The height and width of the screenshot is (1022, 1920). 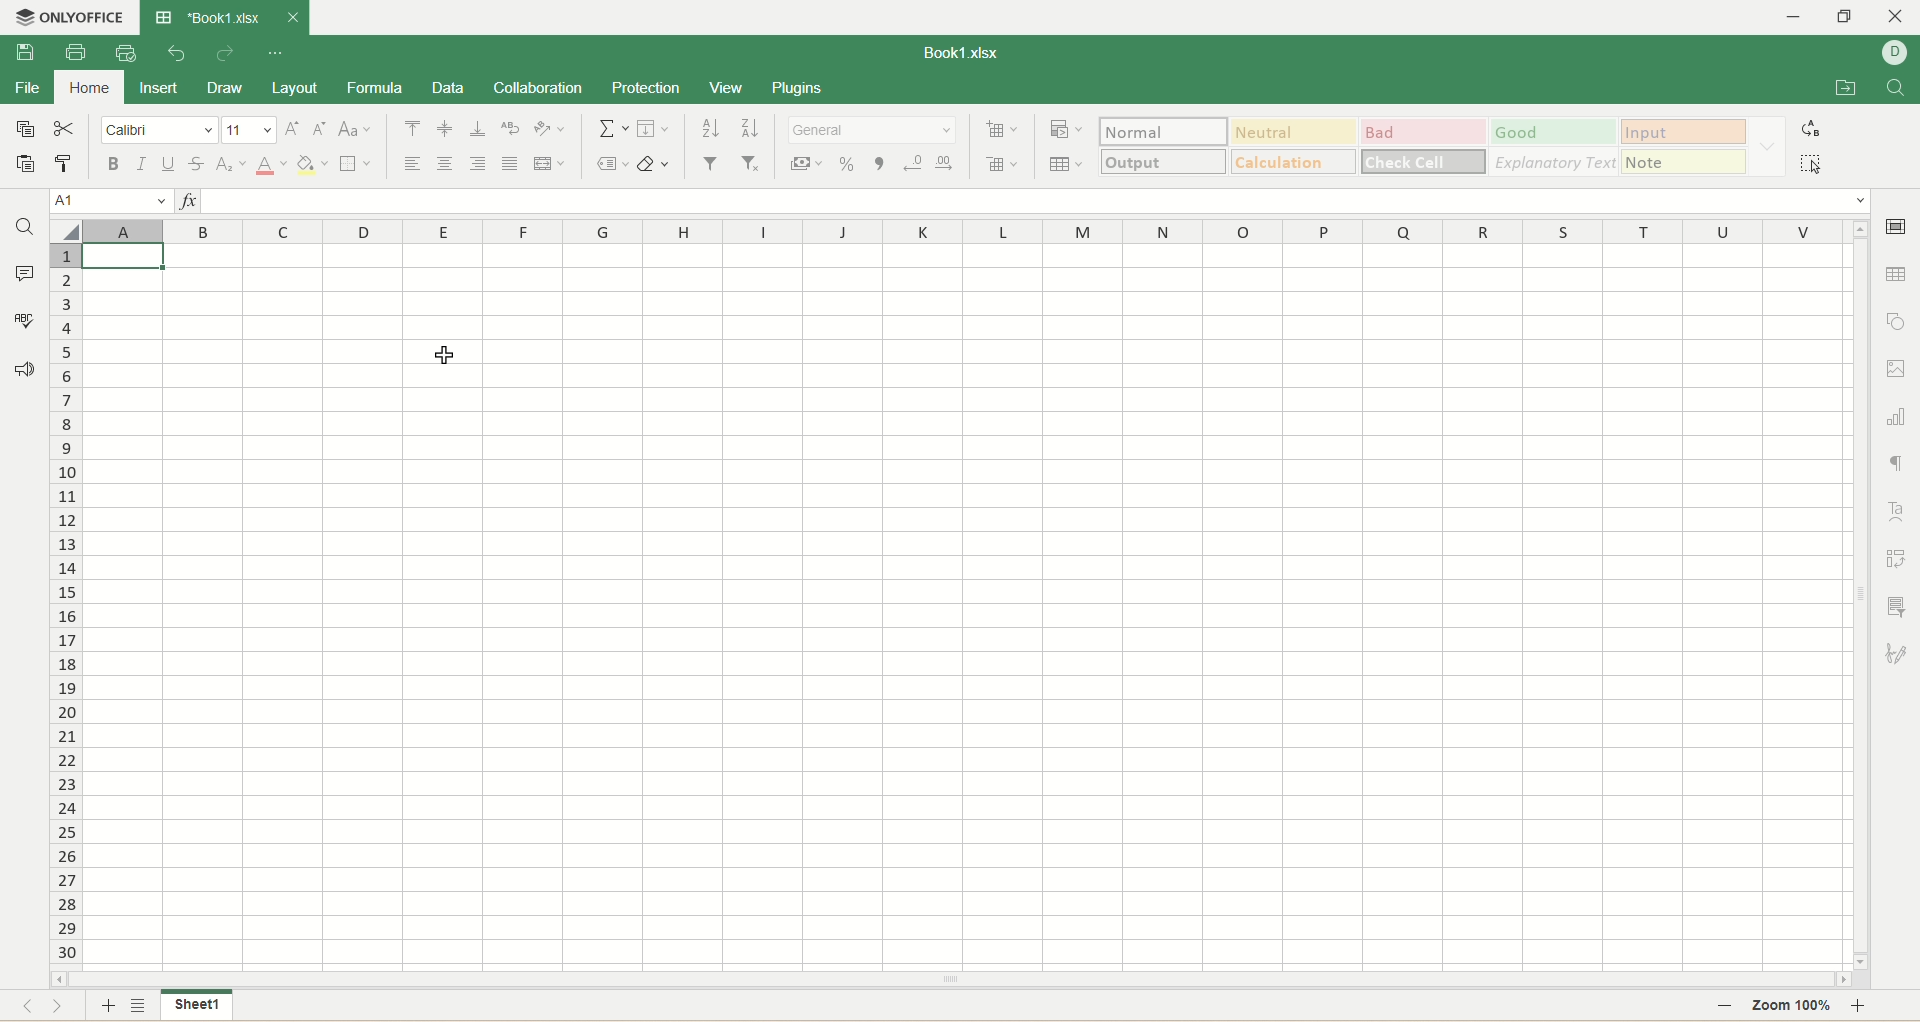 I want to click on signature settings, so click(x=1898, y=654).